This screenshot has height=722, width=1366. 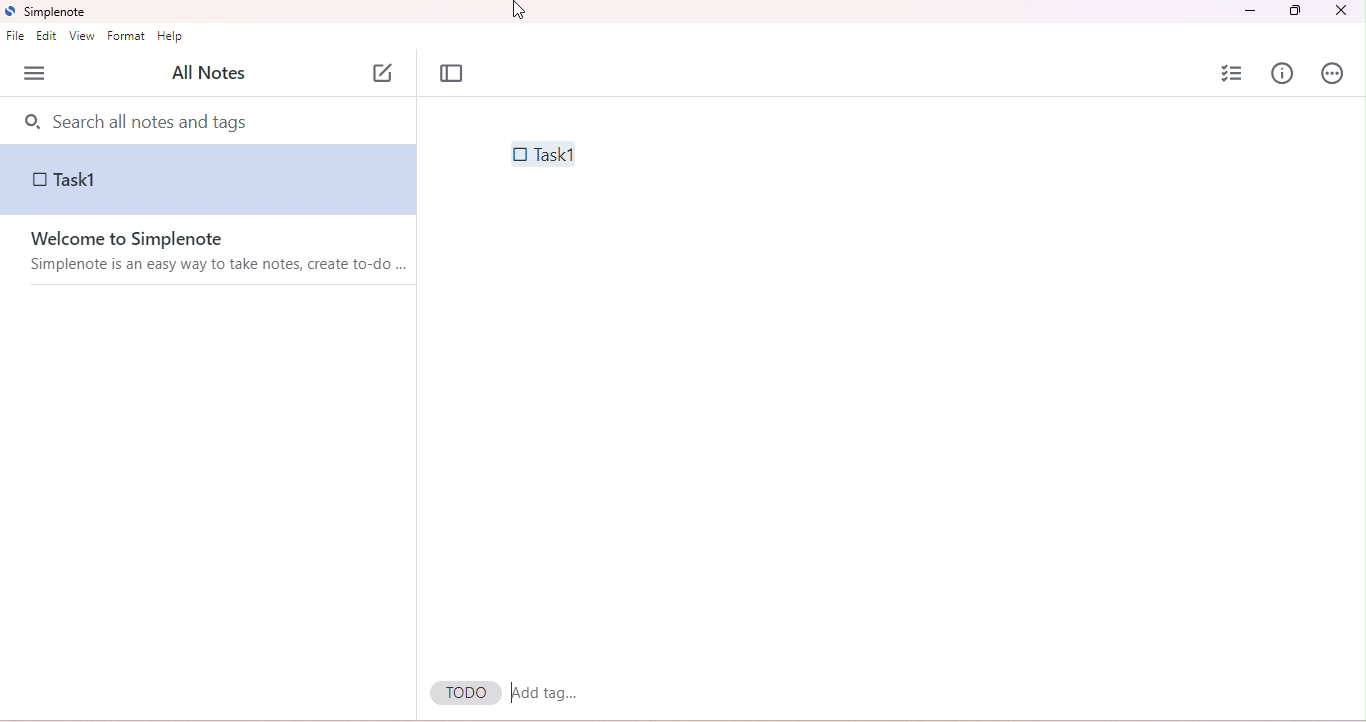 What do you see at coordinates (35, 74) in the screenshot?
I see `menu` at bounding box center [35, 74].